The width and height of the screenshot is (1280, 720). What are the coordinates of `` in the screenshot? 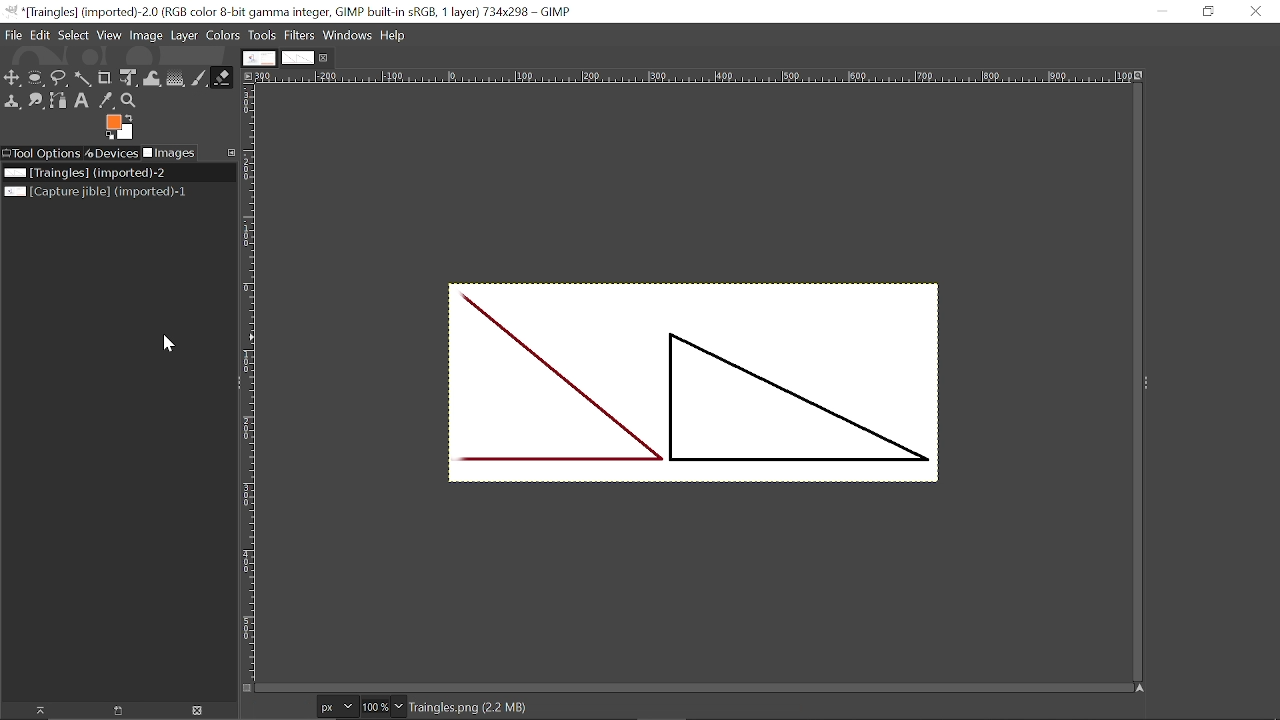 It's located at (261, 36).